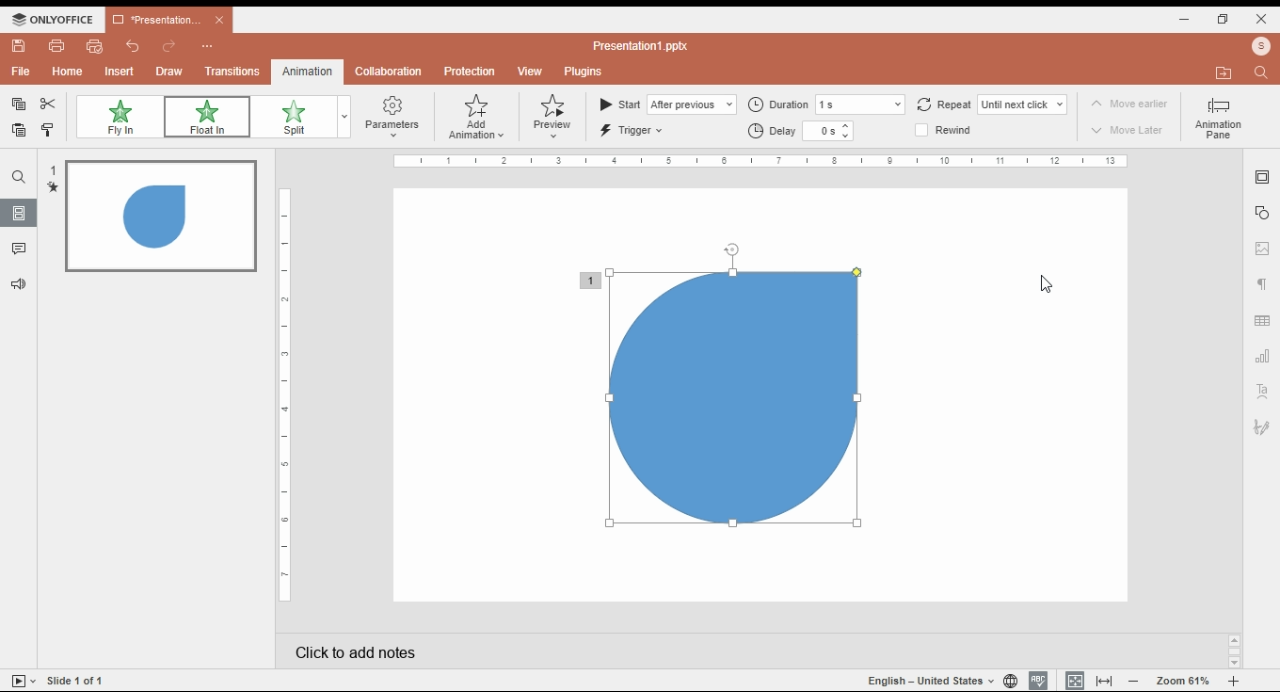  Describe the element at coordinates (1184, 681) in the screenshot. I see `zoom 61%` at that location.